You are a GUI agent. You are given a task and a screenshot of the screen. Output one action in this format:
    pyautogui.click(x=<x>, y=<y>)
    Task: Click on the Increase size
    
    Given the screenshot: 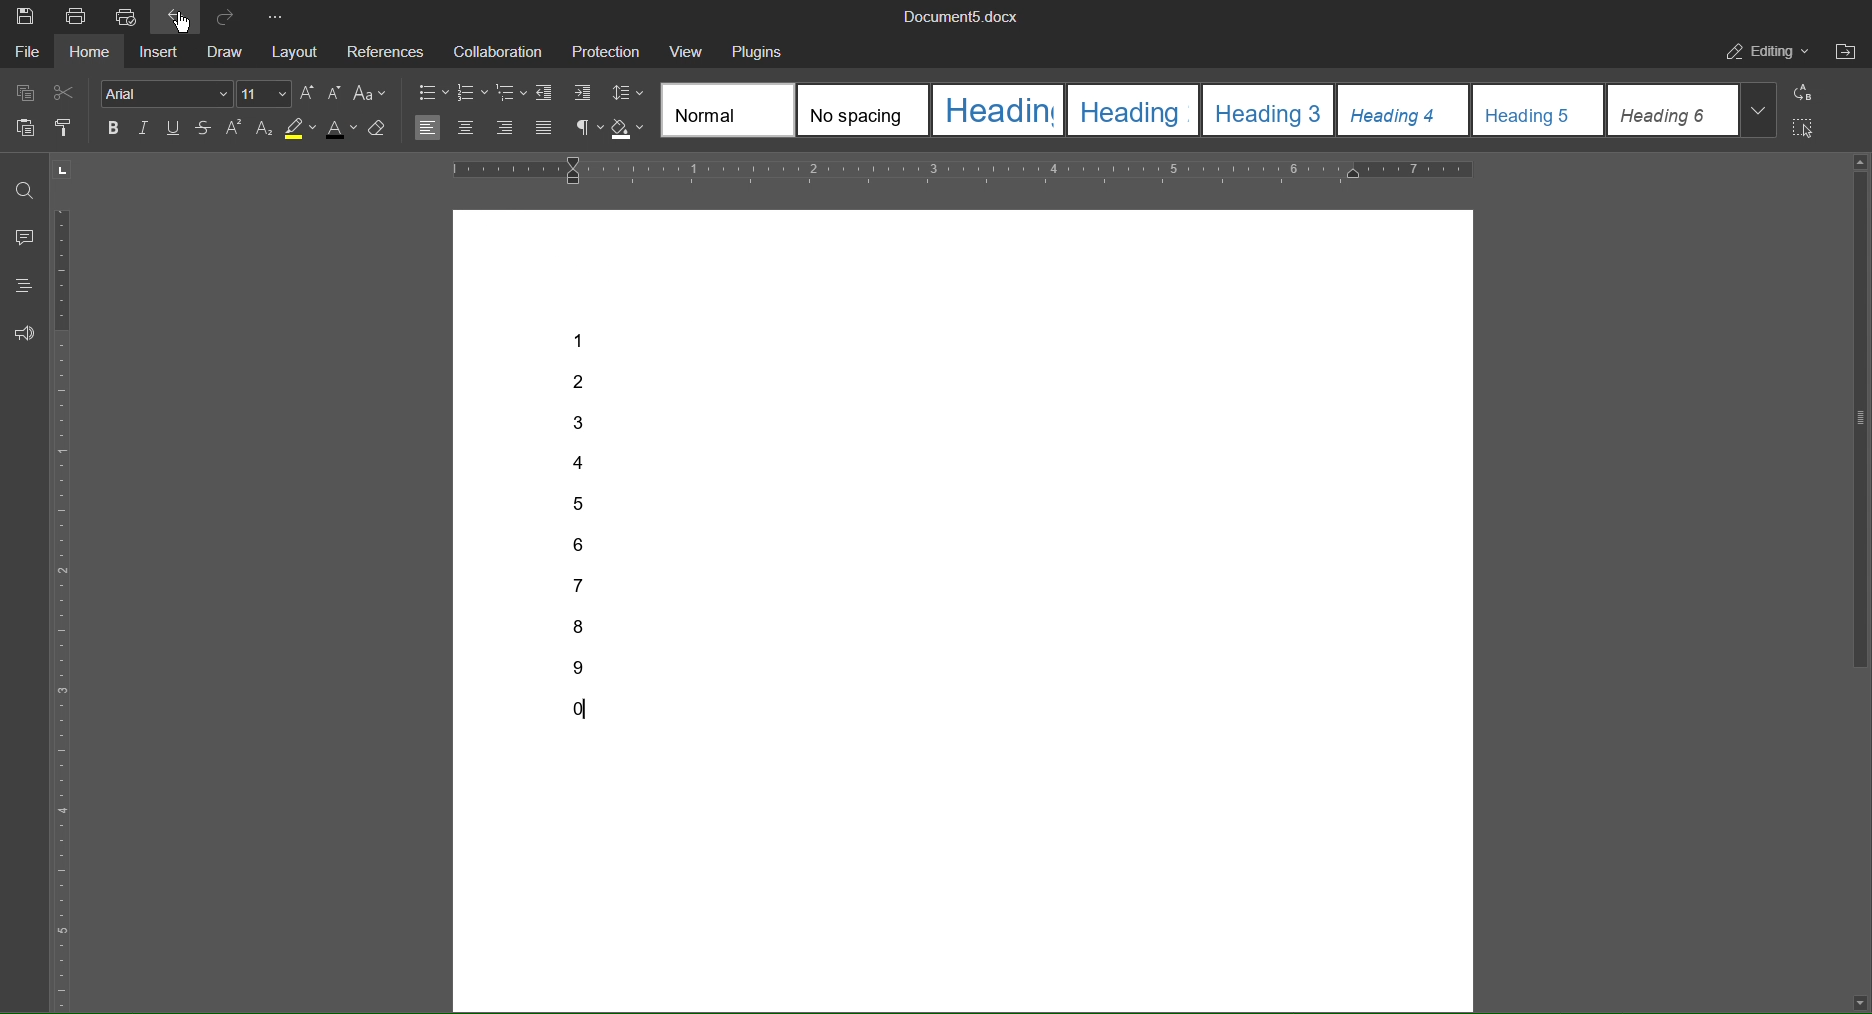 What is the action you would take?
    pyautogui.click(x=308, y=93)
    